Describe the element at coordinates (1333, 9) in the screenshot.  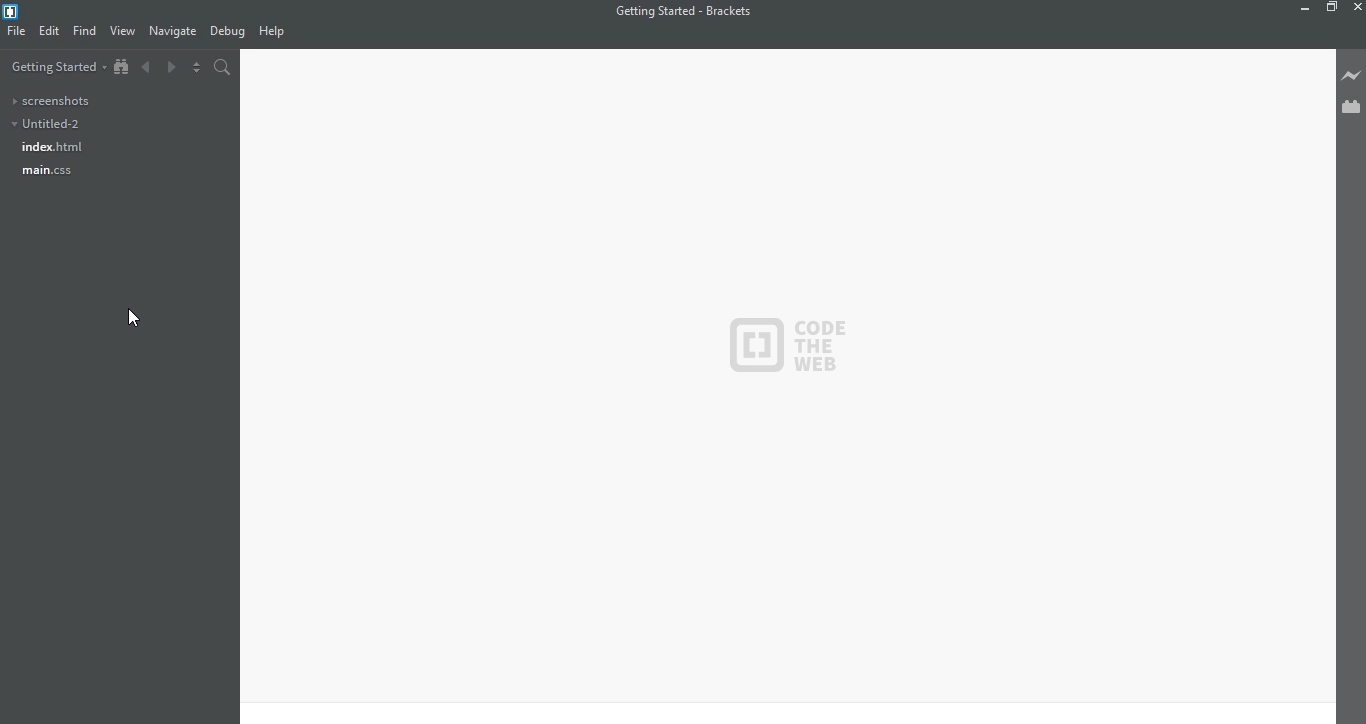
I see `restore` at that location.